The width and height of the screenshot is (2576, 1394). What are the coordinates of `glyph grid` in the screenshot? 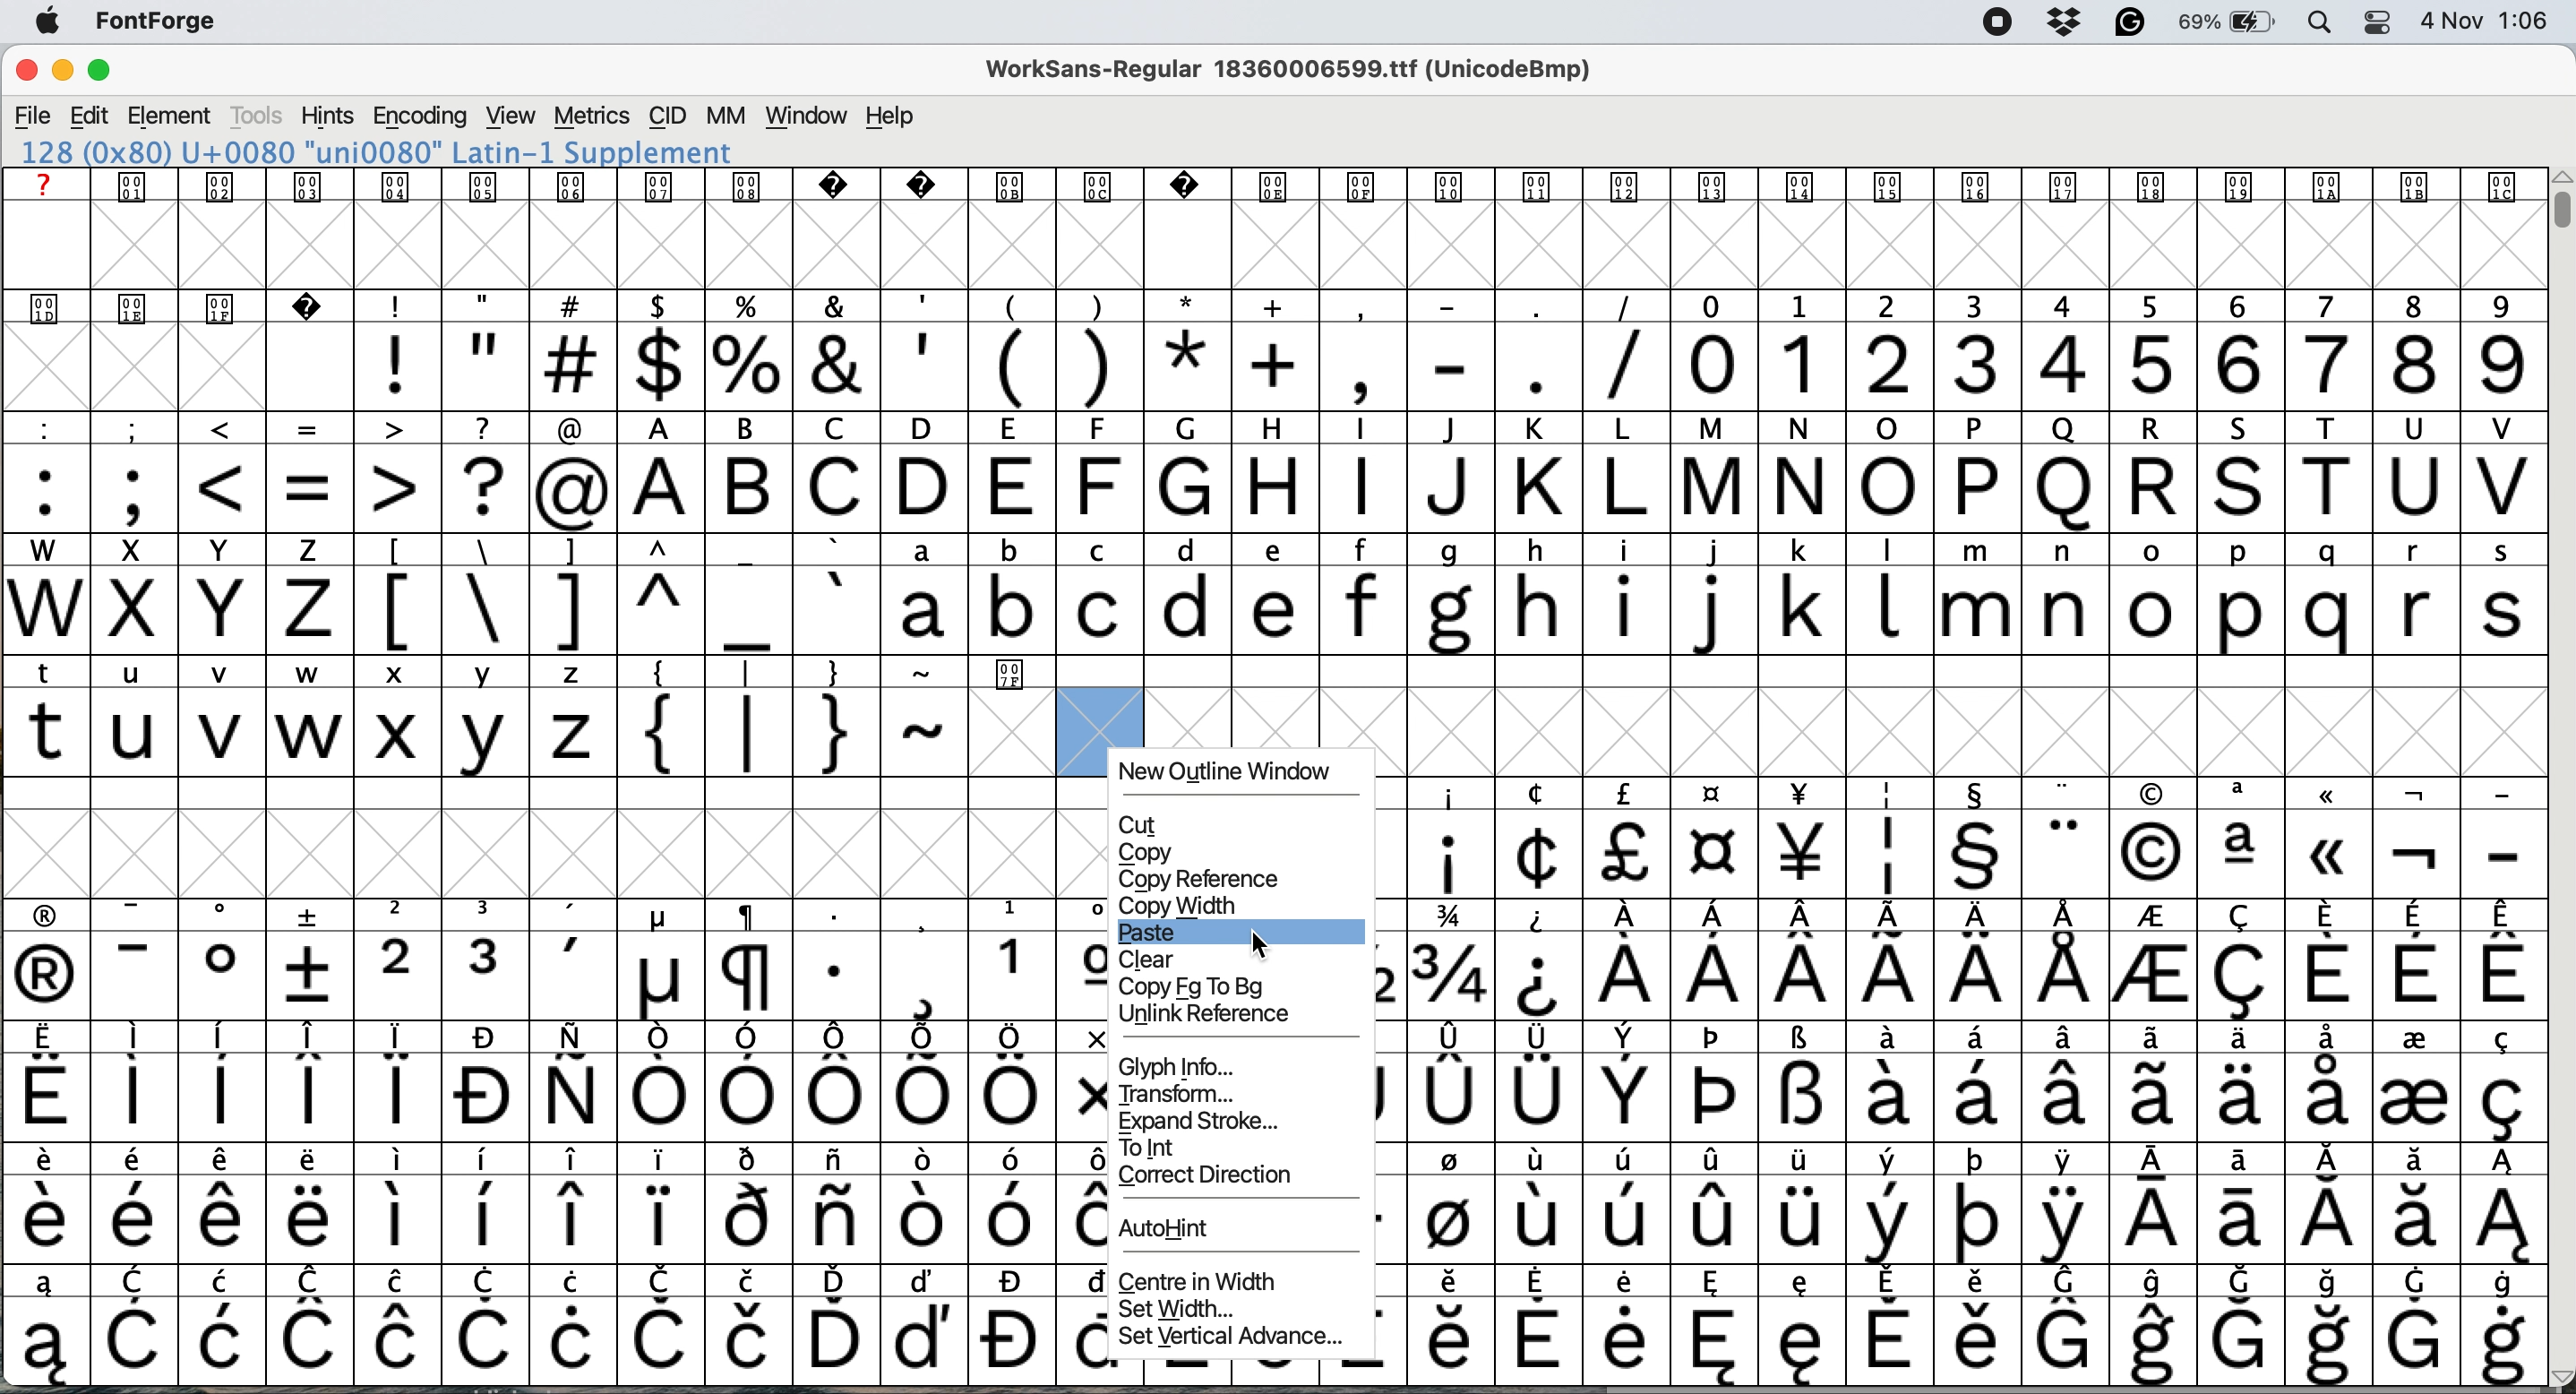 It's located at (1953, 733).